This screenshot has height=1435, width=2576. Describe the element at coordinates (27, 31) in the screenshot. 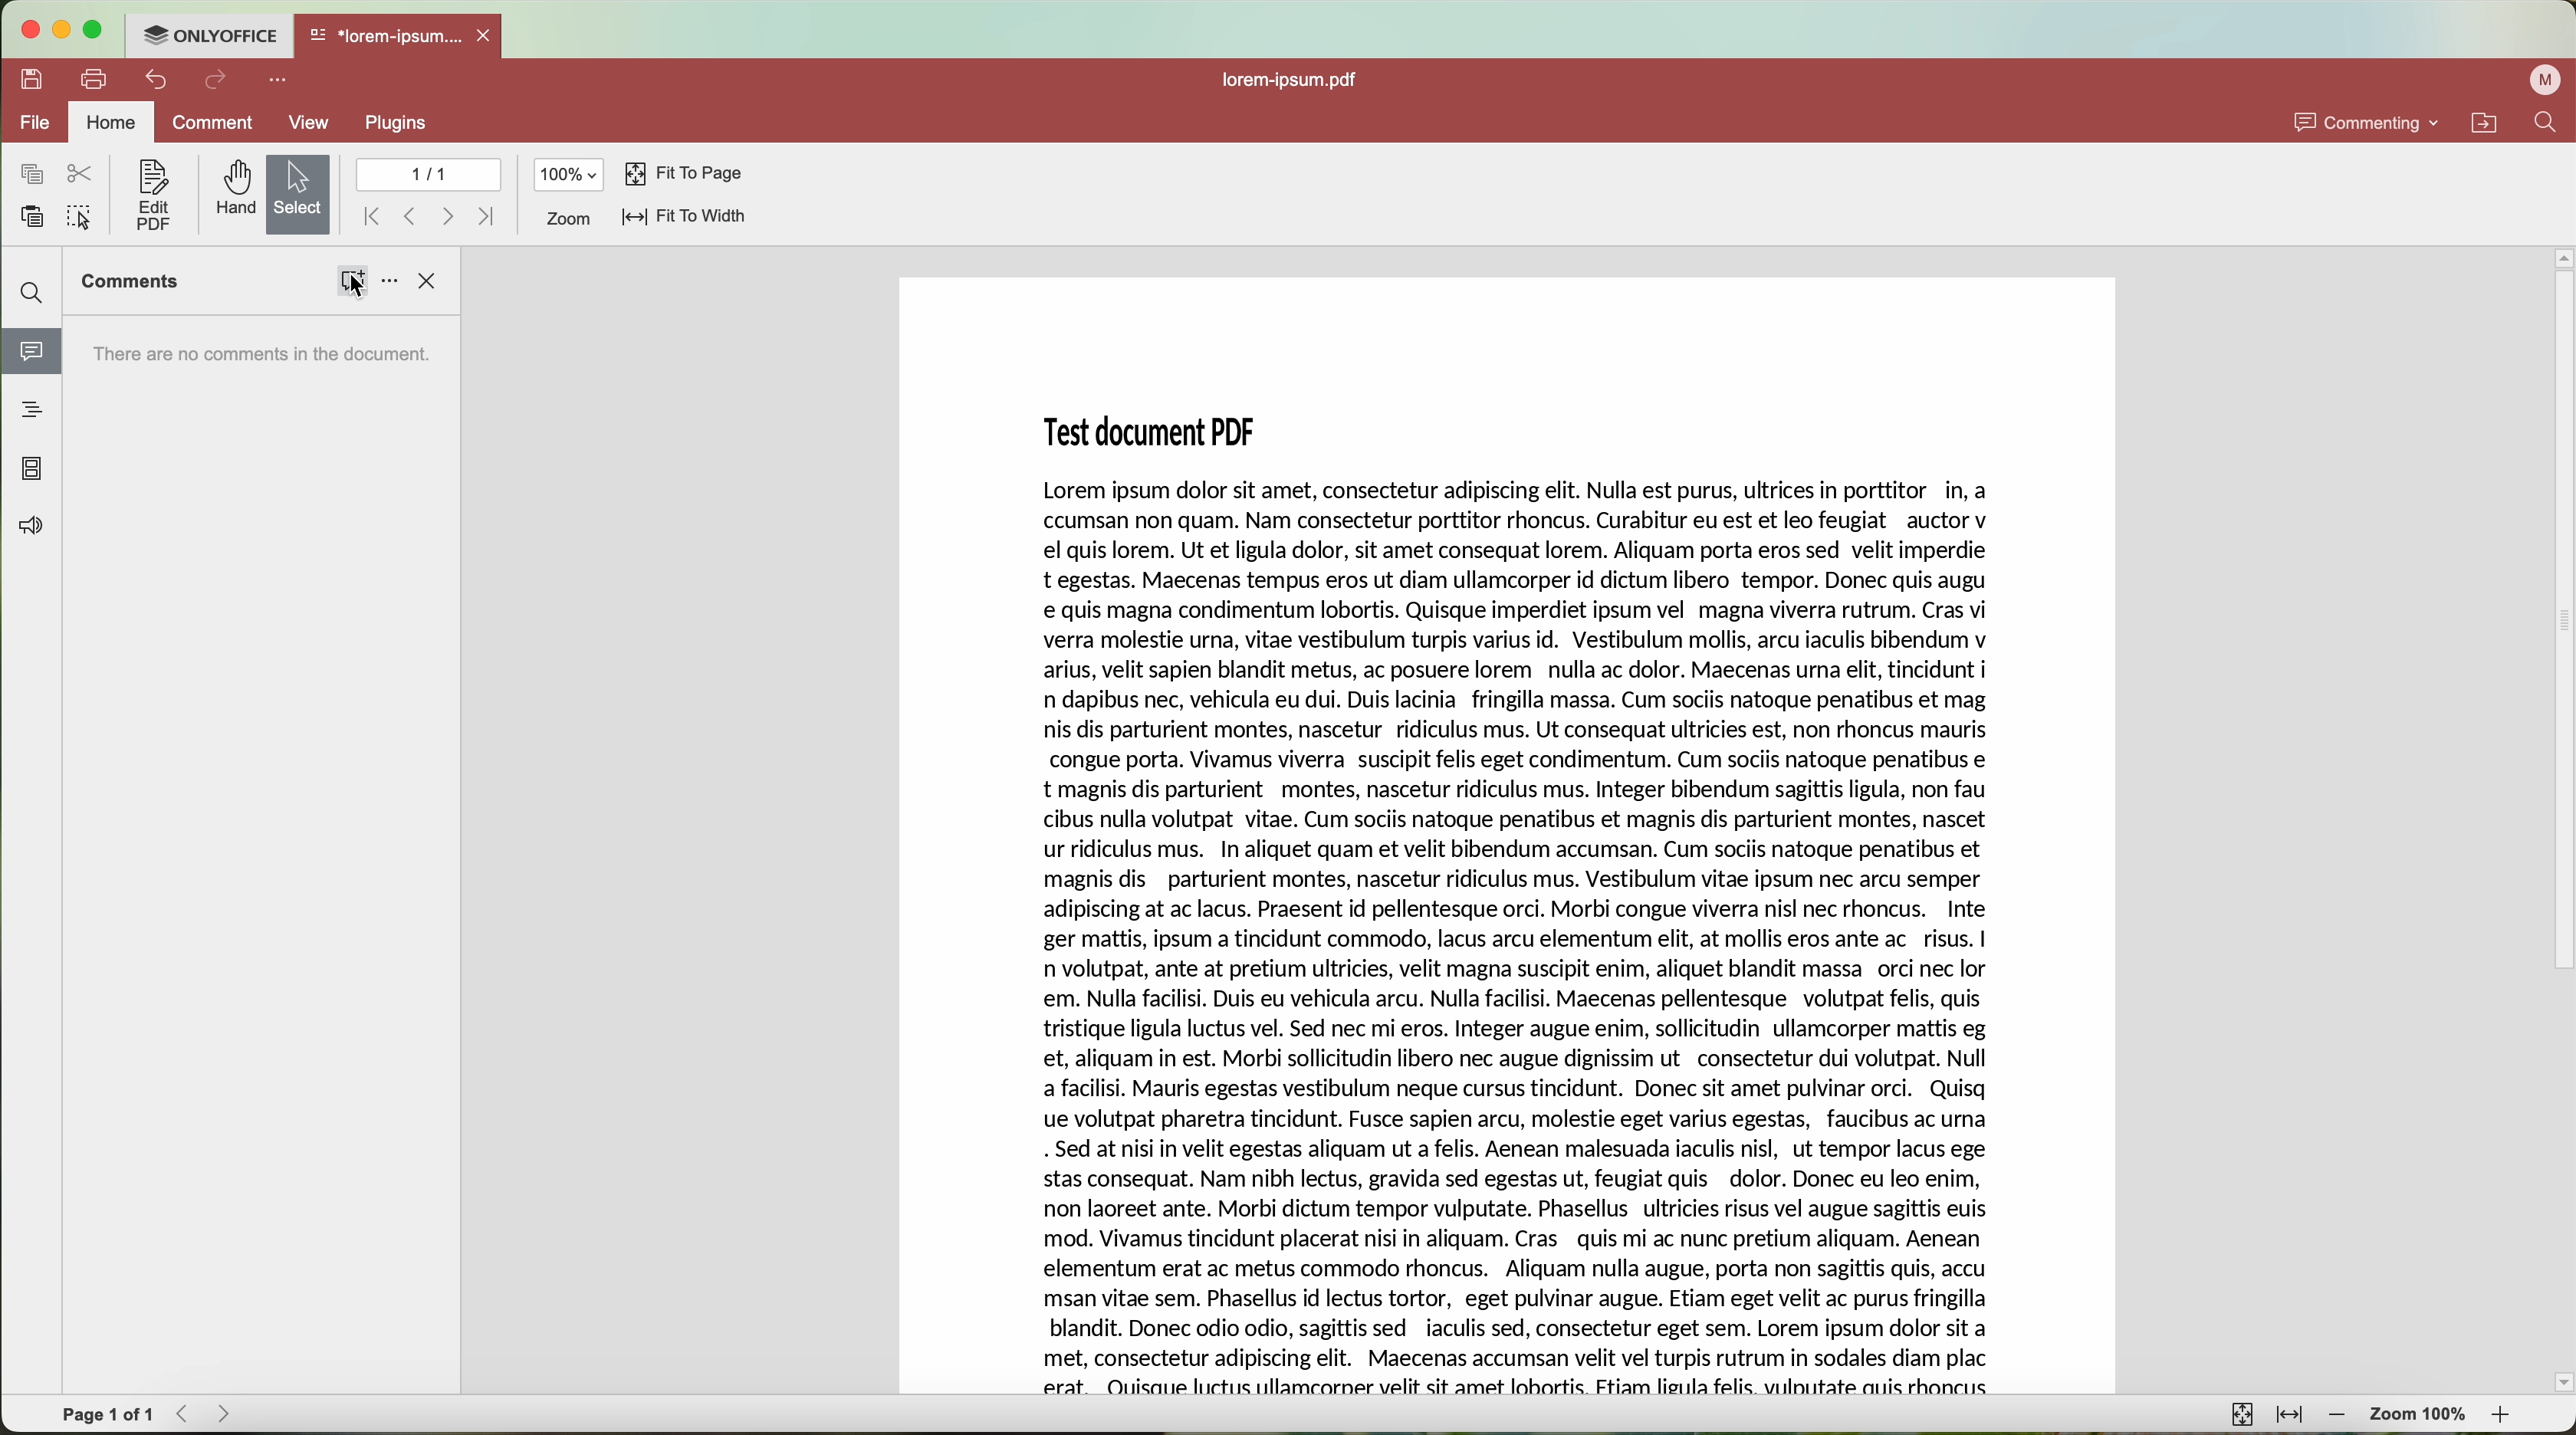

I see `close program` at that location.